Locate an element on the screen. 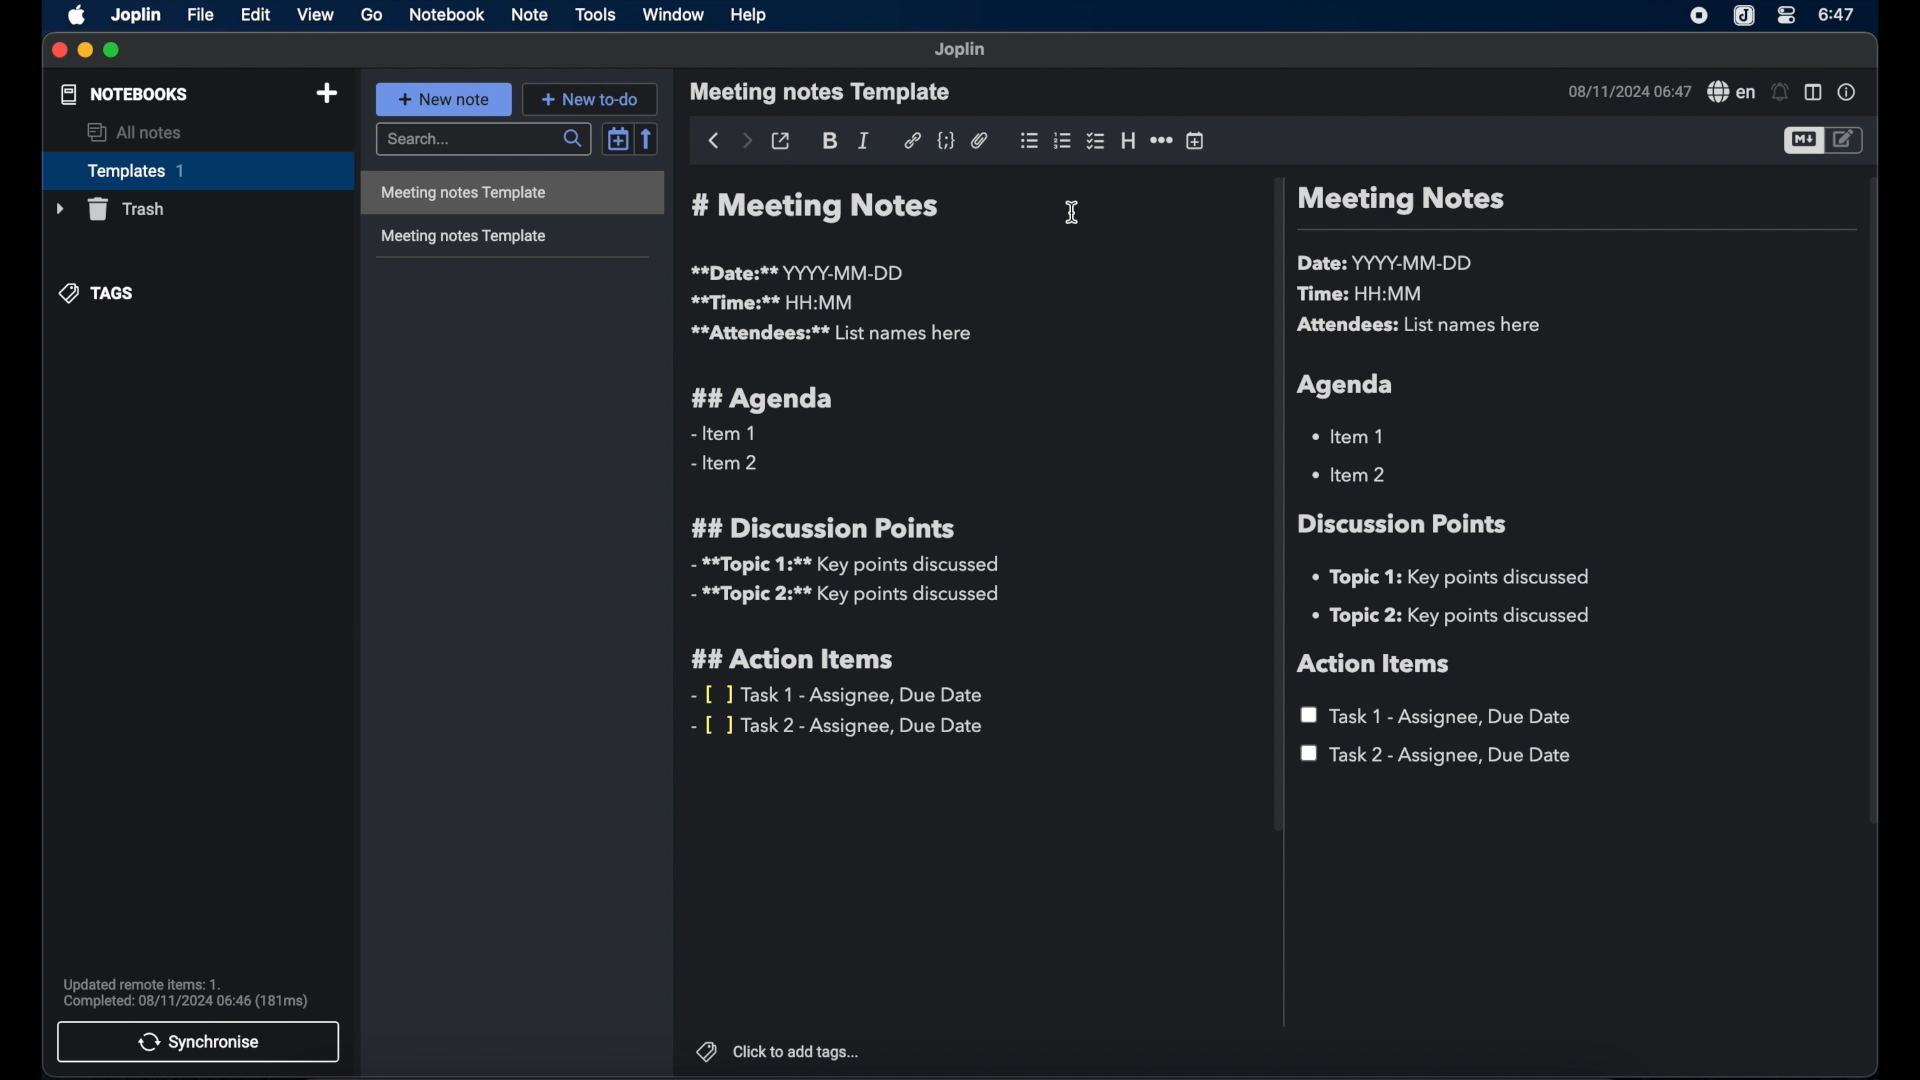 The width and height of the screenshot is (1920, 1080). spell checker is located at coordinates (1729, 93).